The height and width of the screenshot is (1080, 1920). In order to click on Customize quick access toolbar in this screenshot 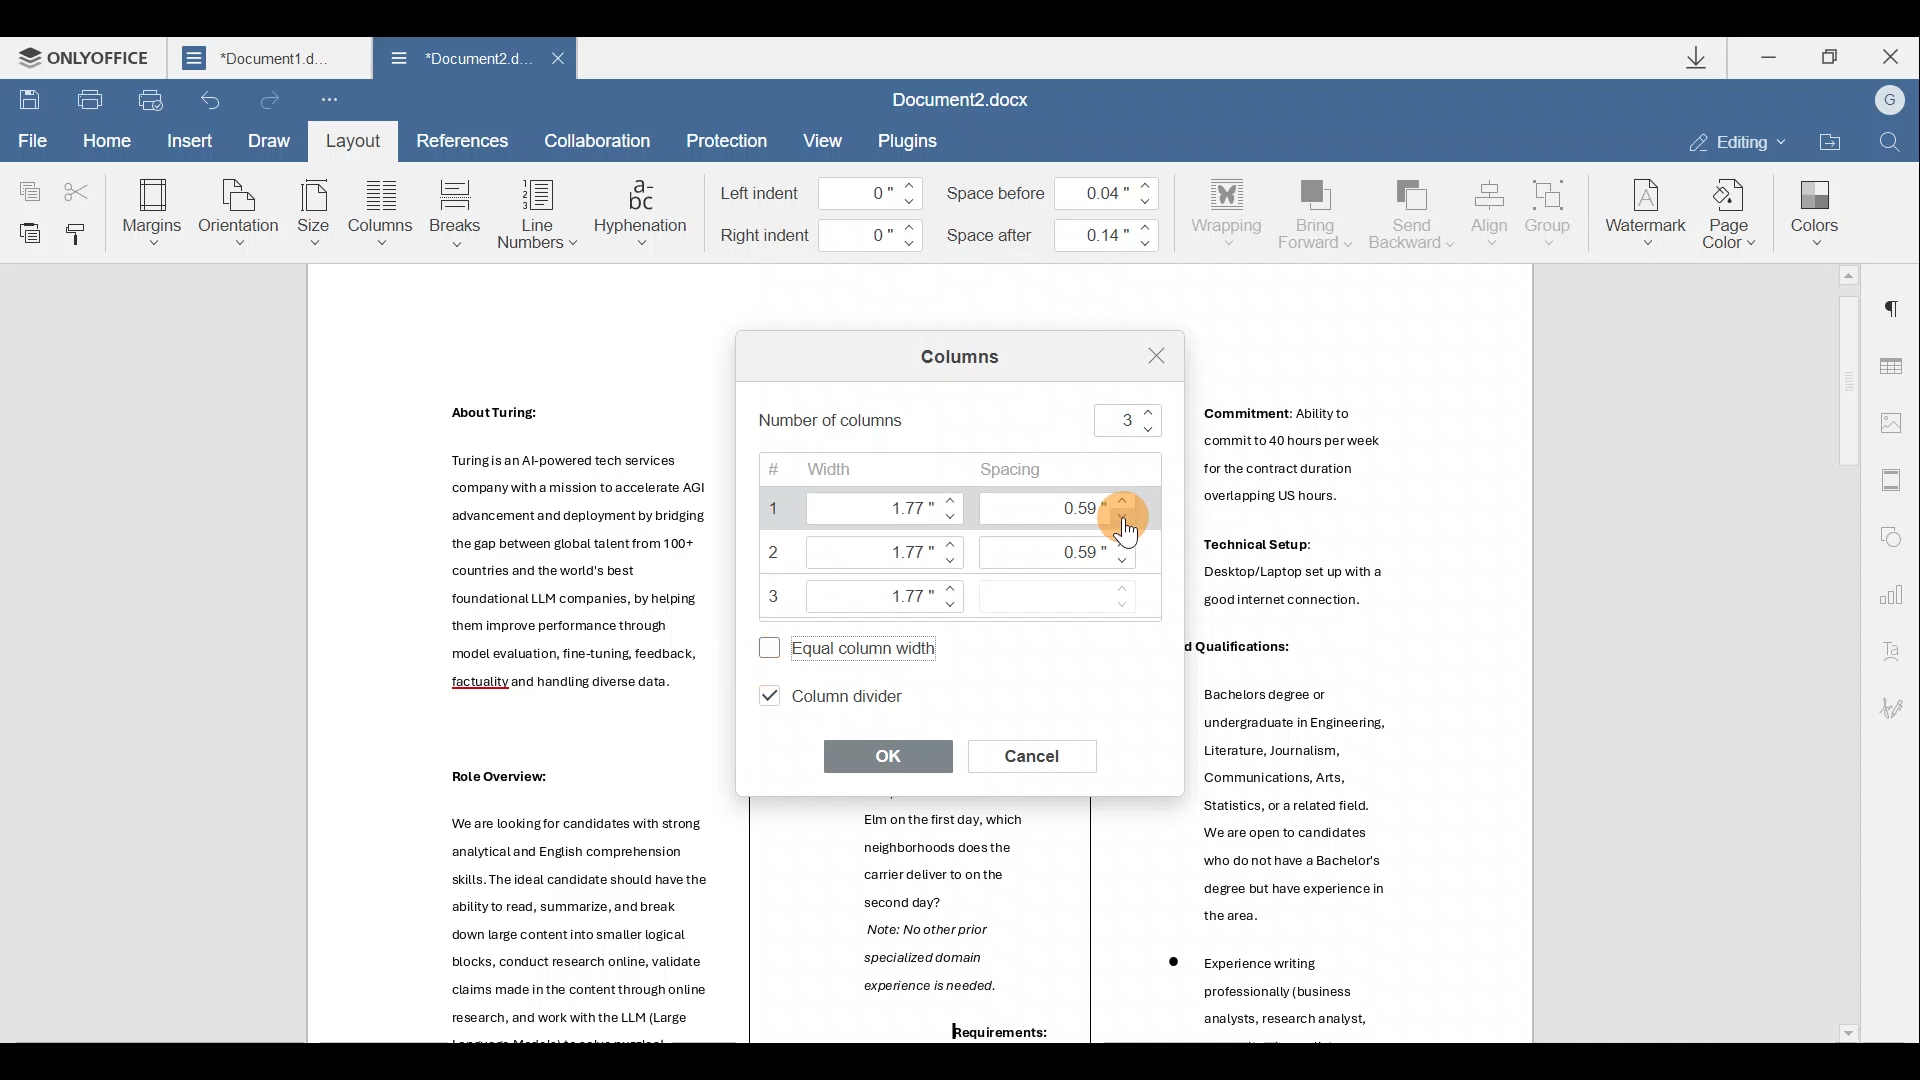, I will do `click(330, 101)`.